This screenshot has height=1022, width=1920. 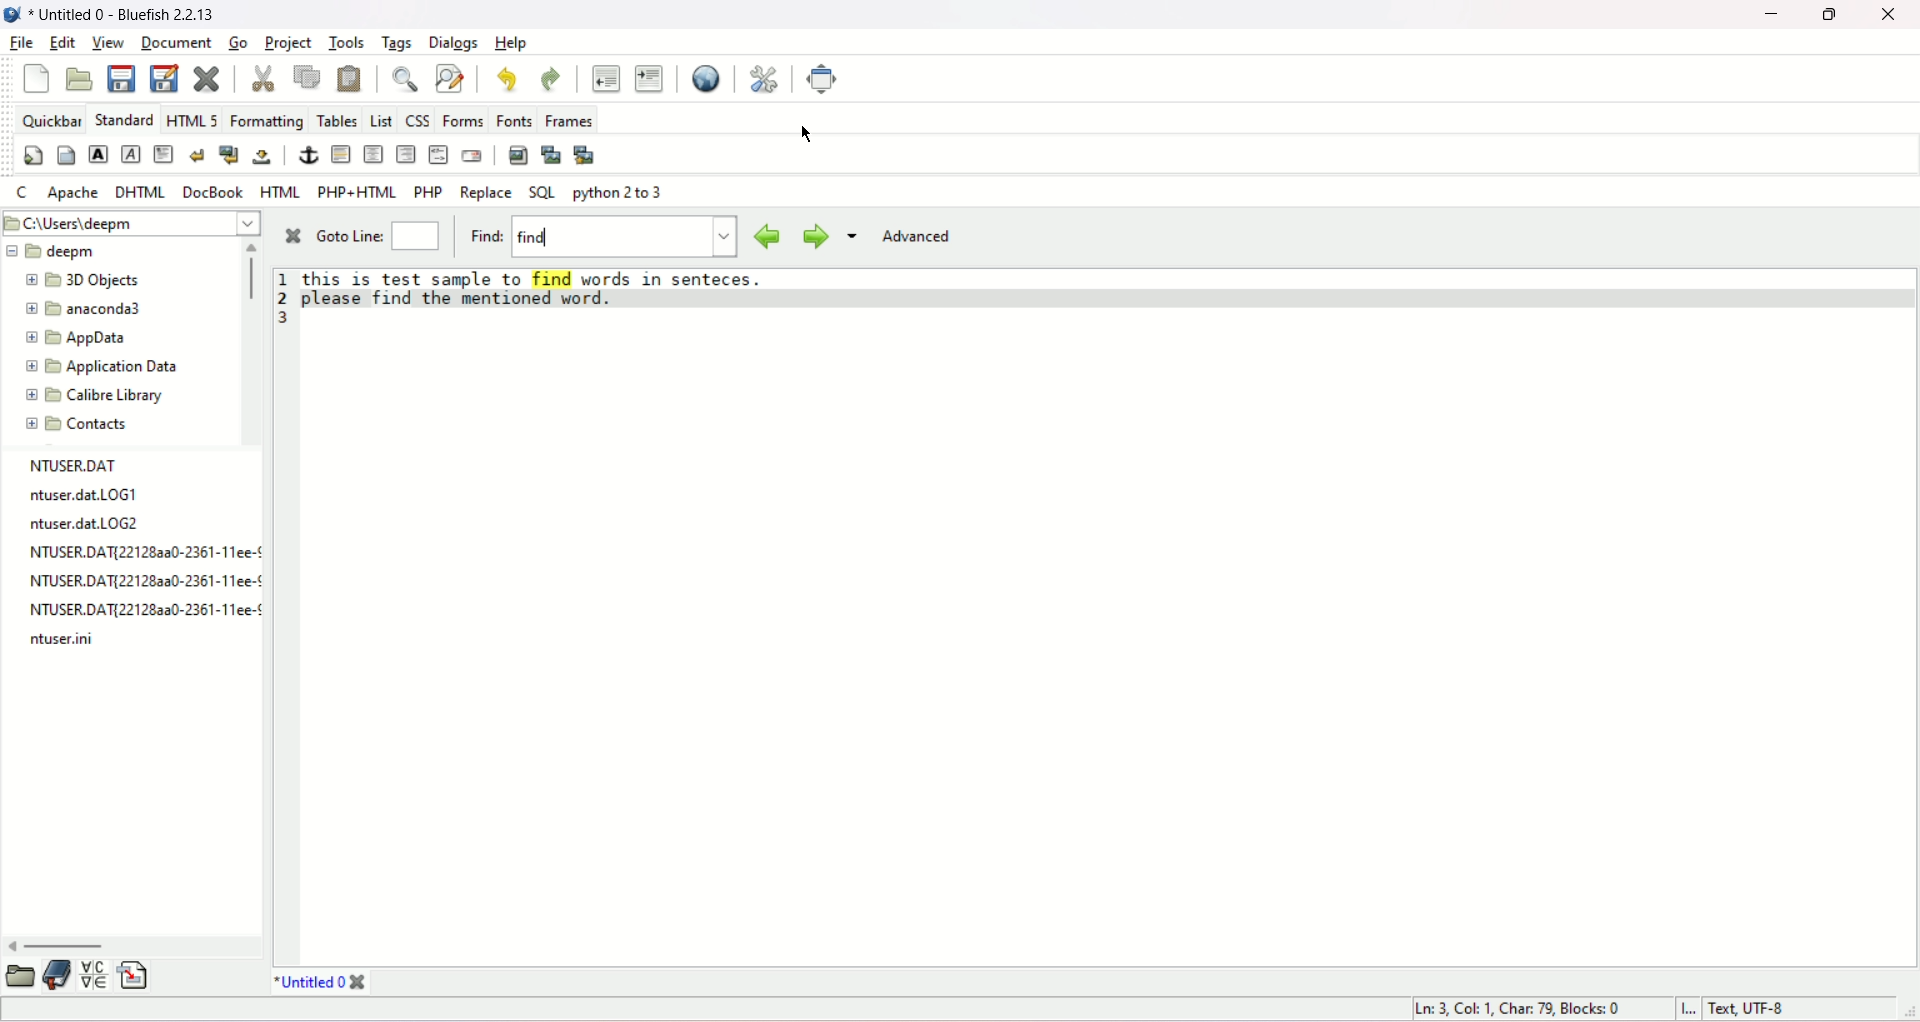 I want to click on horizontal scroll bar, so click(x=64, y=946).